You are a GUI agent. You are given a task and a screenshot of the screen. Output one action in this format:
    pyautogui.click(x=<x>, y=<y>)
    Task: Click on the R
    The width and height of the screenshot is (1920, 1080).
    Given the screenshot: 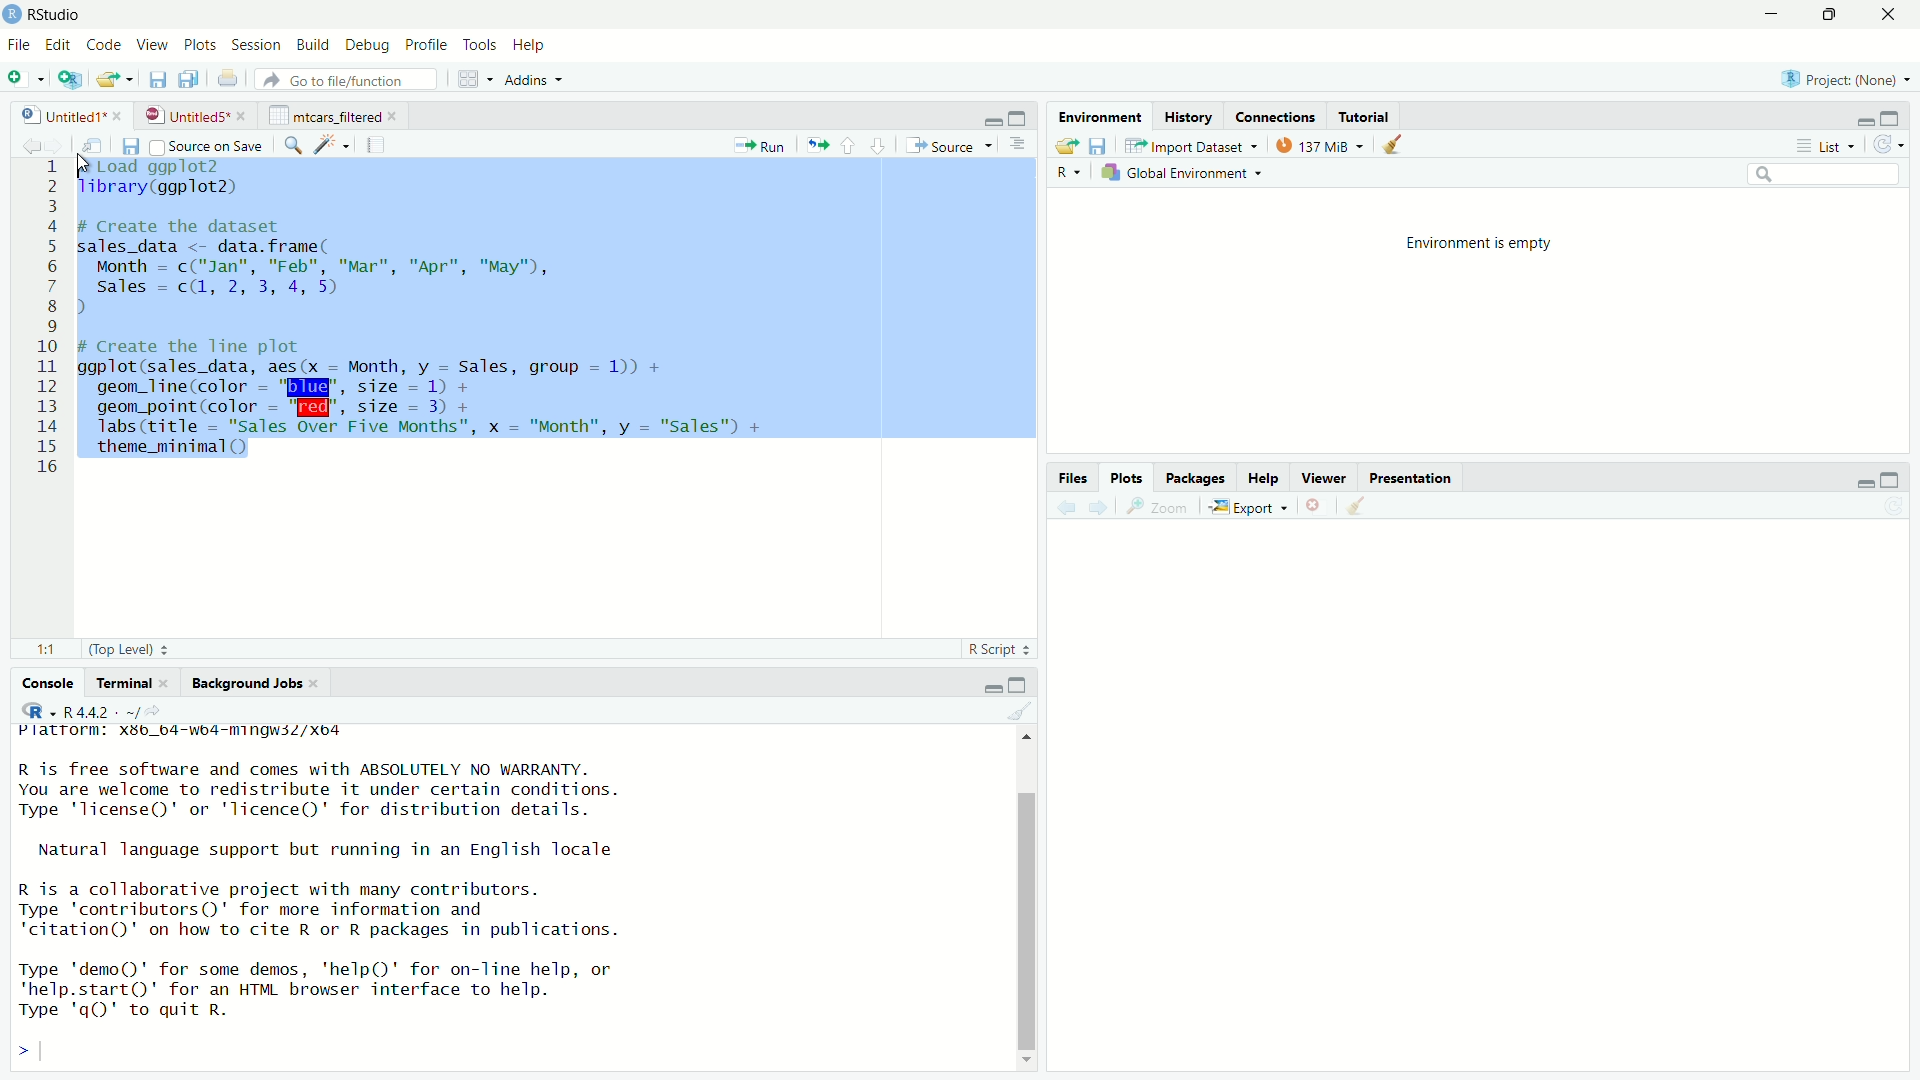 What is the action you would take?
    pyautogui.click(x=38, y=710)
    